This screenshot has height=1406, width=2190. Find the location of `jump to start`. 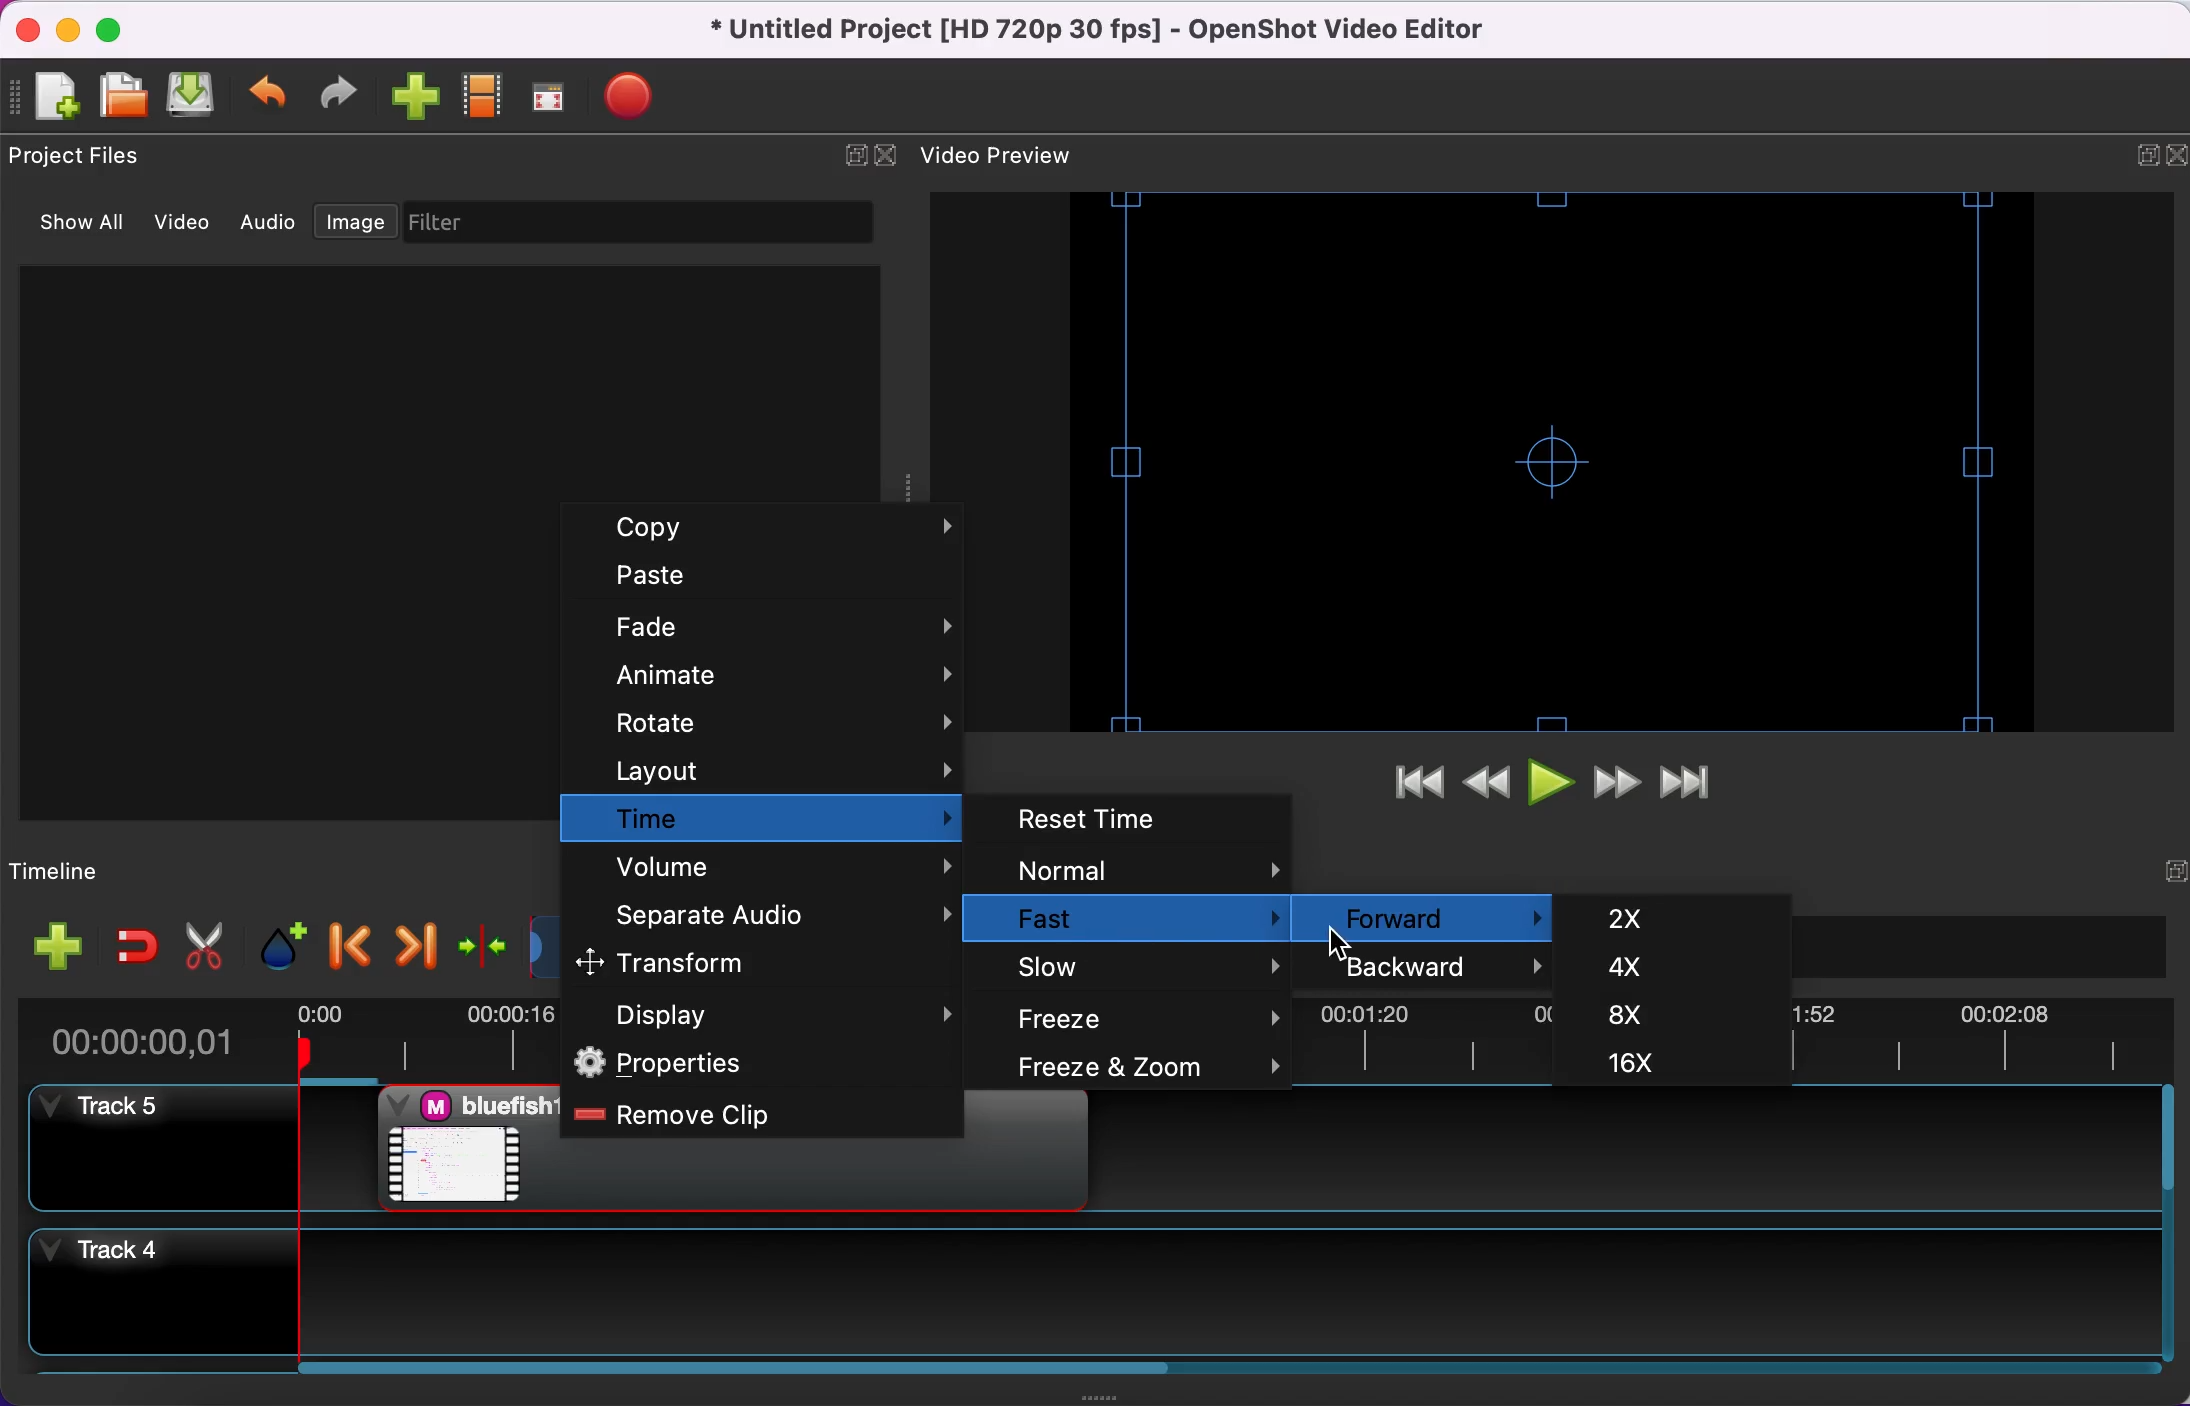

jump to start is located at coordinates (1413, 786).